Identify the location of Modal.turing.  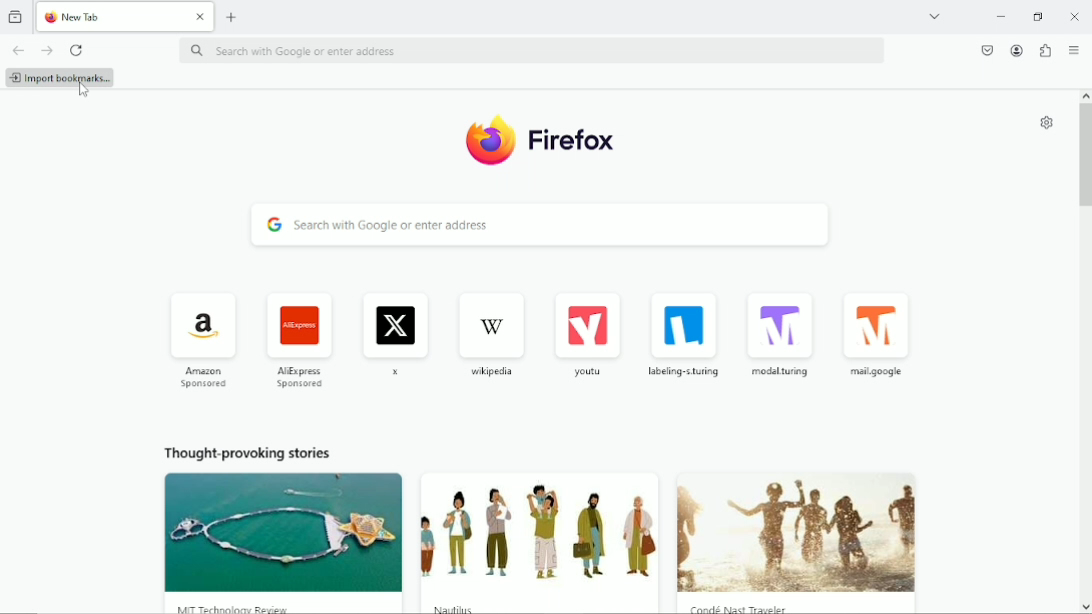
(782, 330).